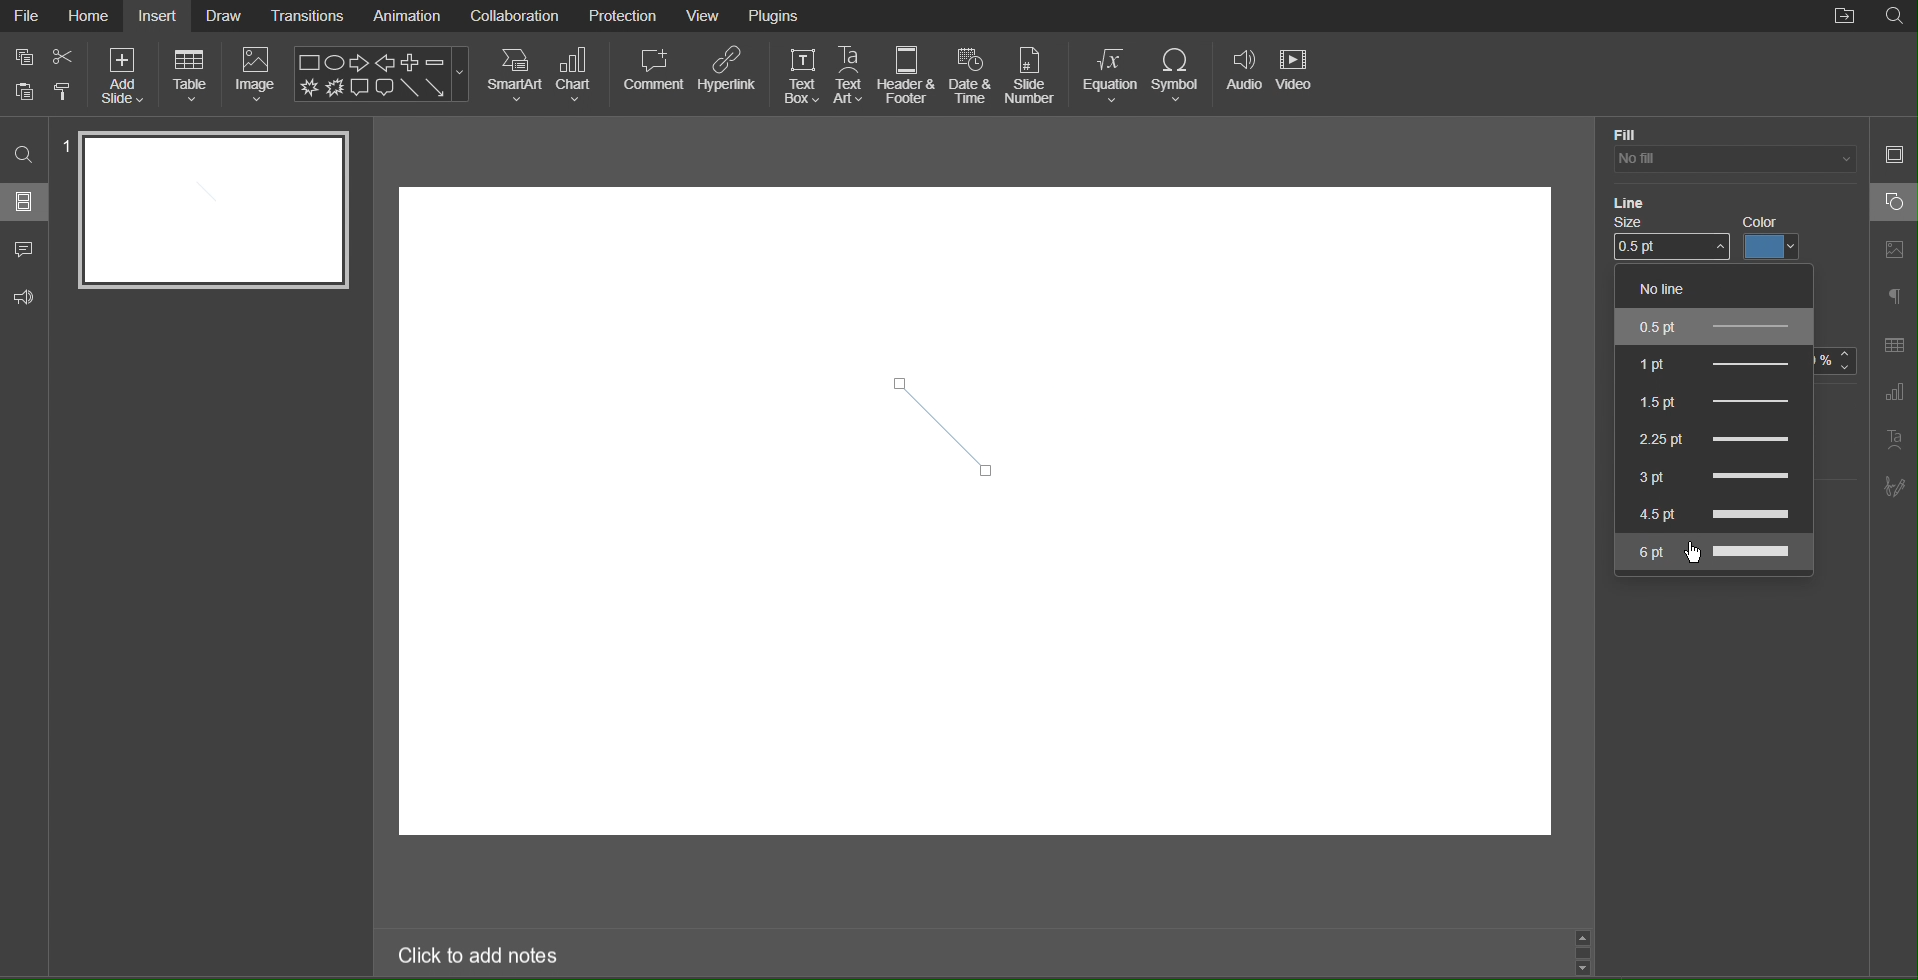  I want to click on Add Slide, so click(123, 76).